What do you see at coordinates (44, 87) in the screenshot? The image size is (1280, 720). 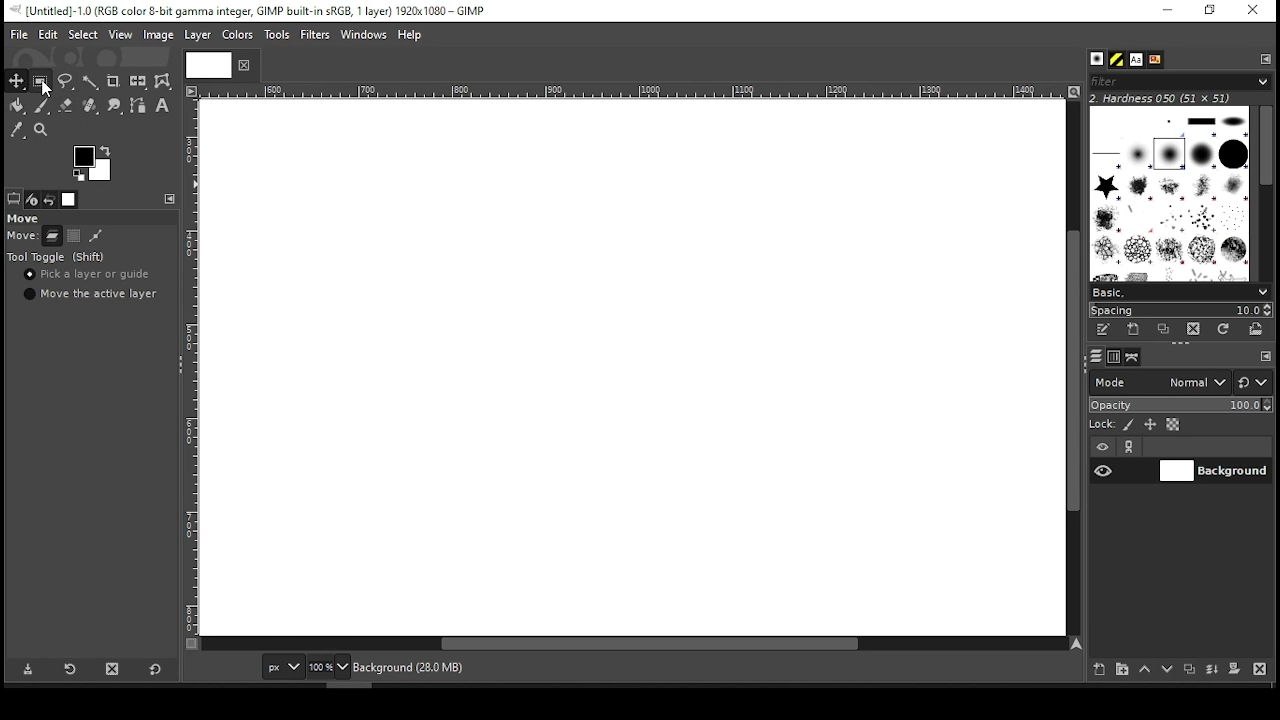 I see `mouse pointer` at bounding box center [44, 87].